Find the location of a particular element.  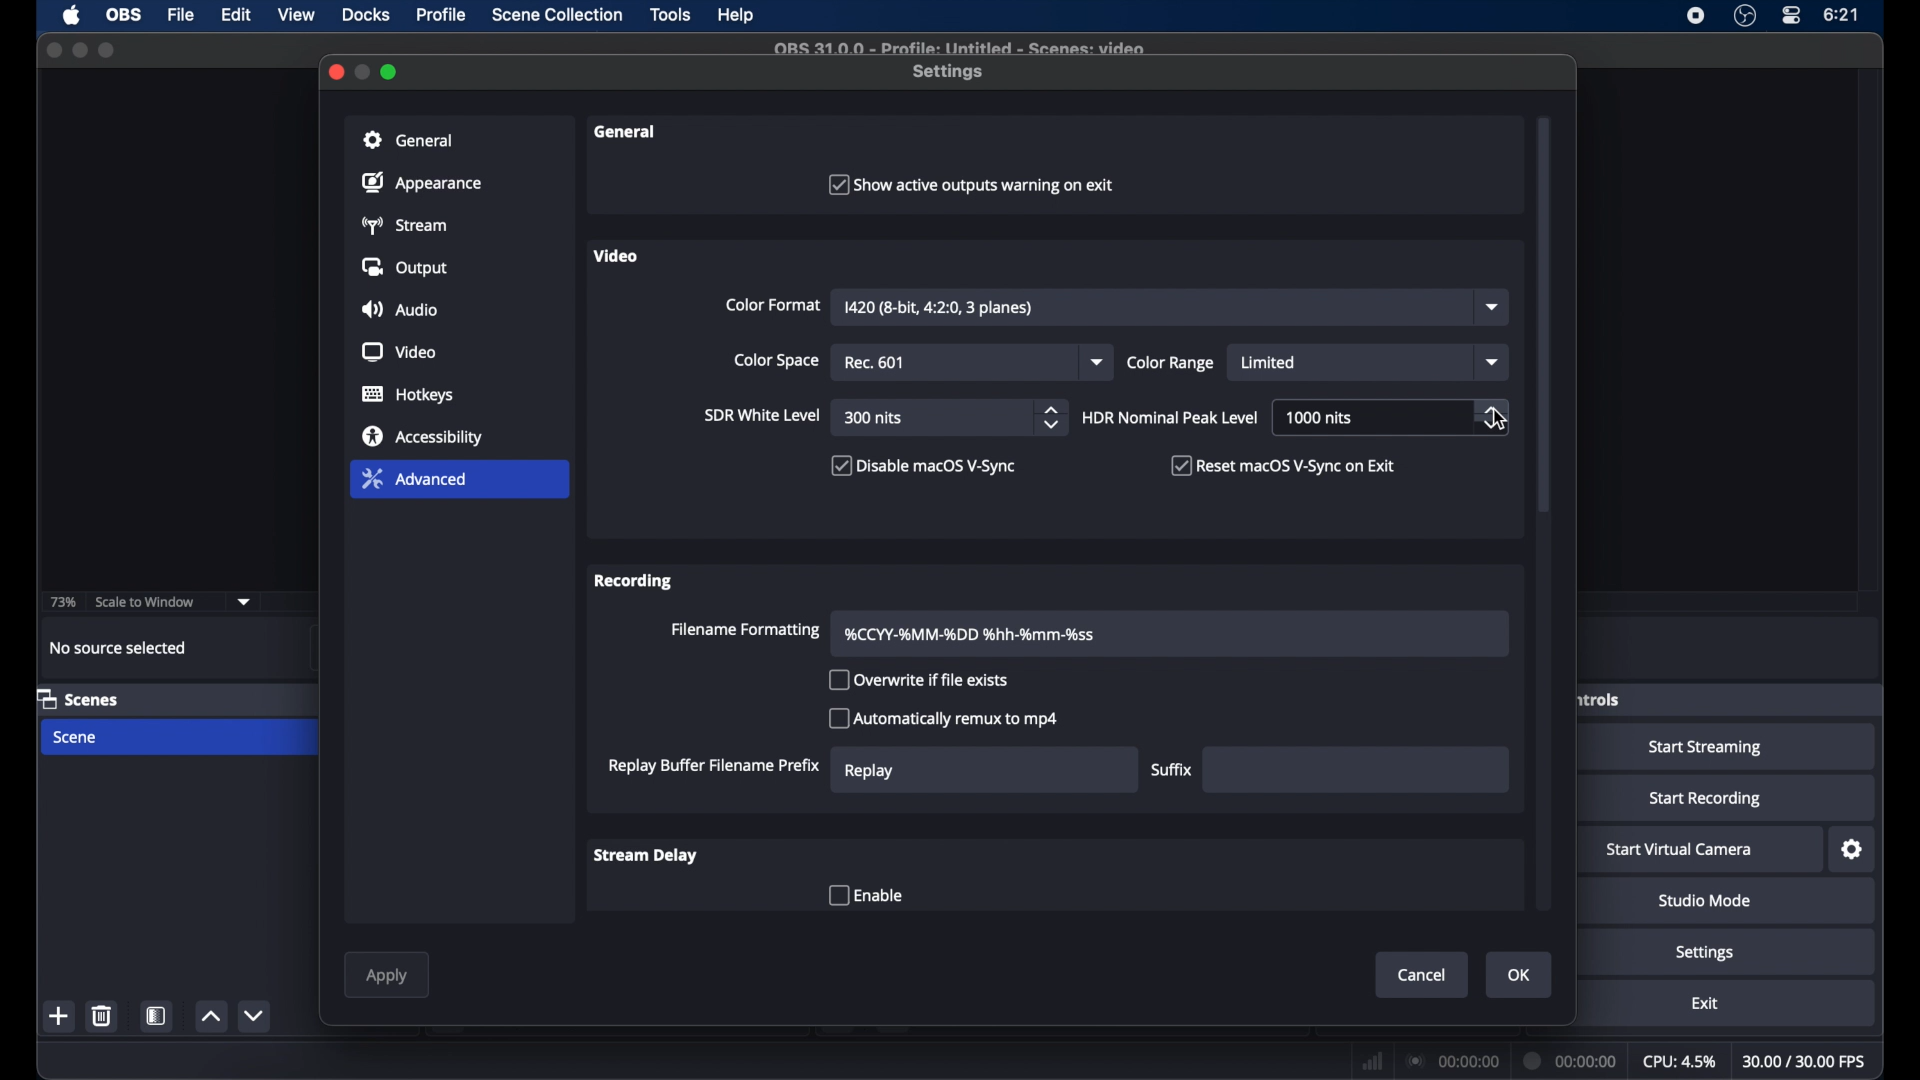

Show active outputs warning on exit is located at coordinates (975, 184).